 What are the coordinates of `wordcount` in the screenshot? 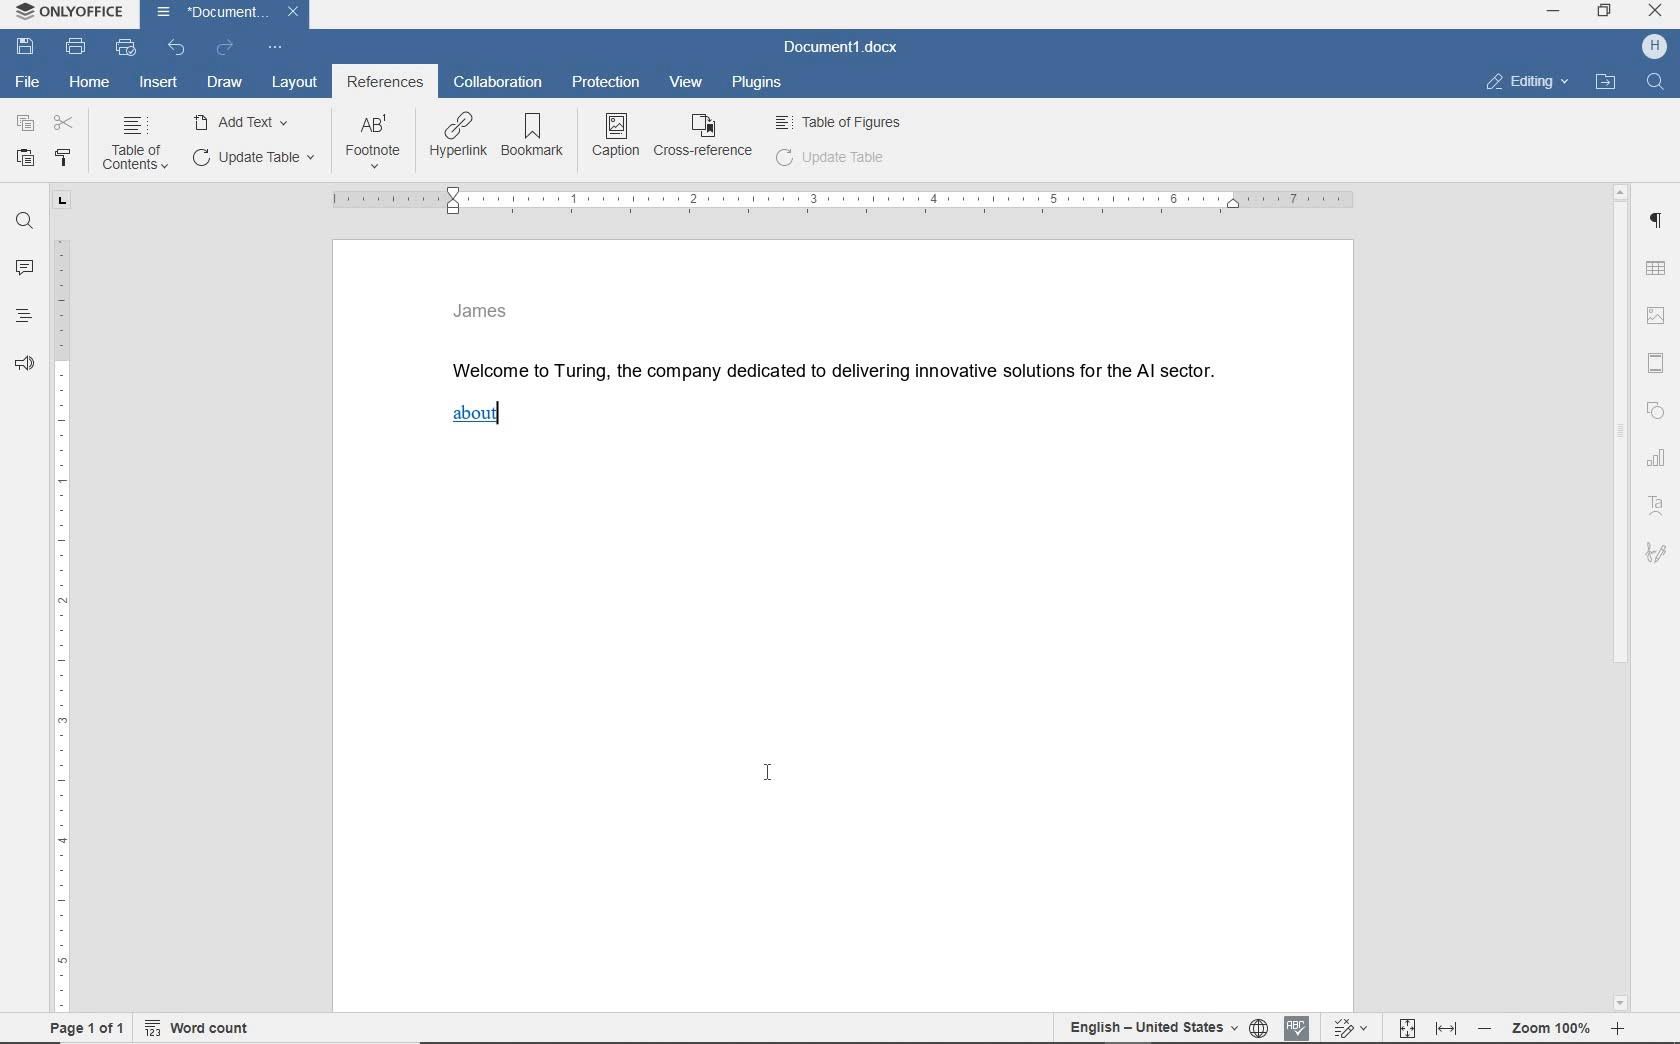 It's located at (202, 1028).